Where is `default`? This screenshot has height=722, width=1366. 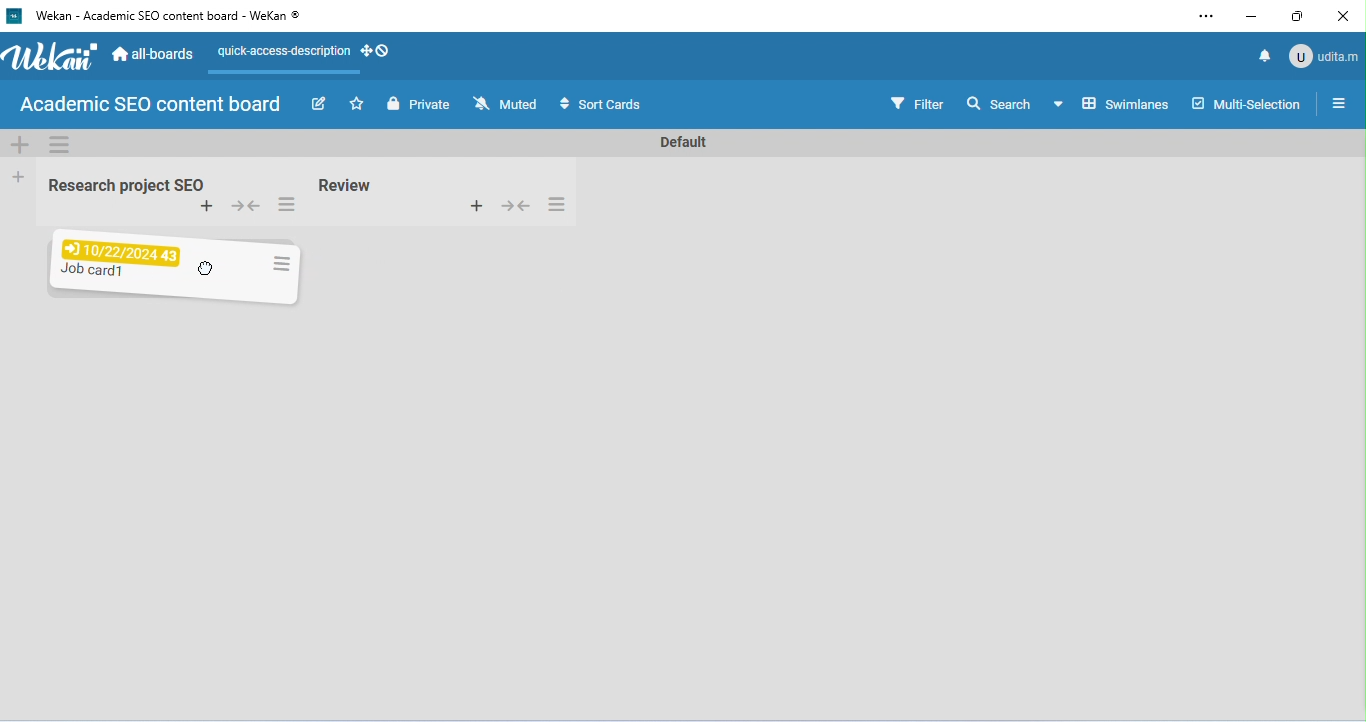 default is located at coordinates (680, 143).